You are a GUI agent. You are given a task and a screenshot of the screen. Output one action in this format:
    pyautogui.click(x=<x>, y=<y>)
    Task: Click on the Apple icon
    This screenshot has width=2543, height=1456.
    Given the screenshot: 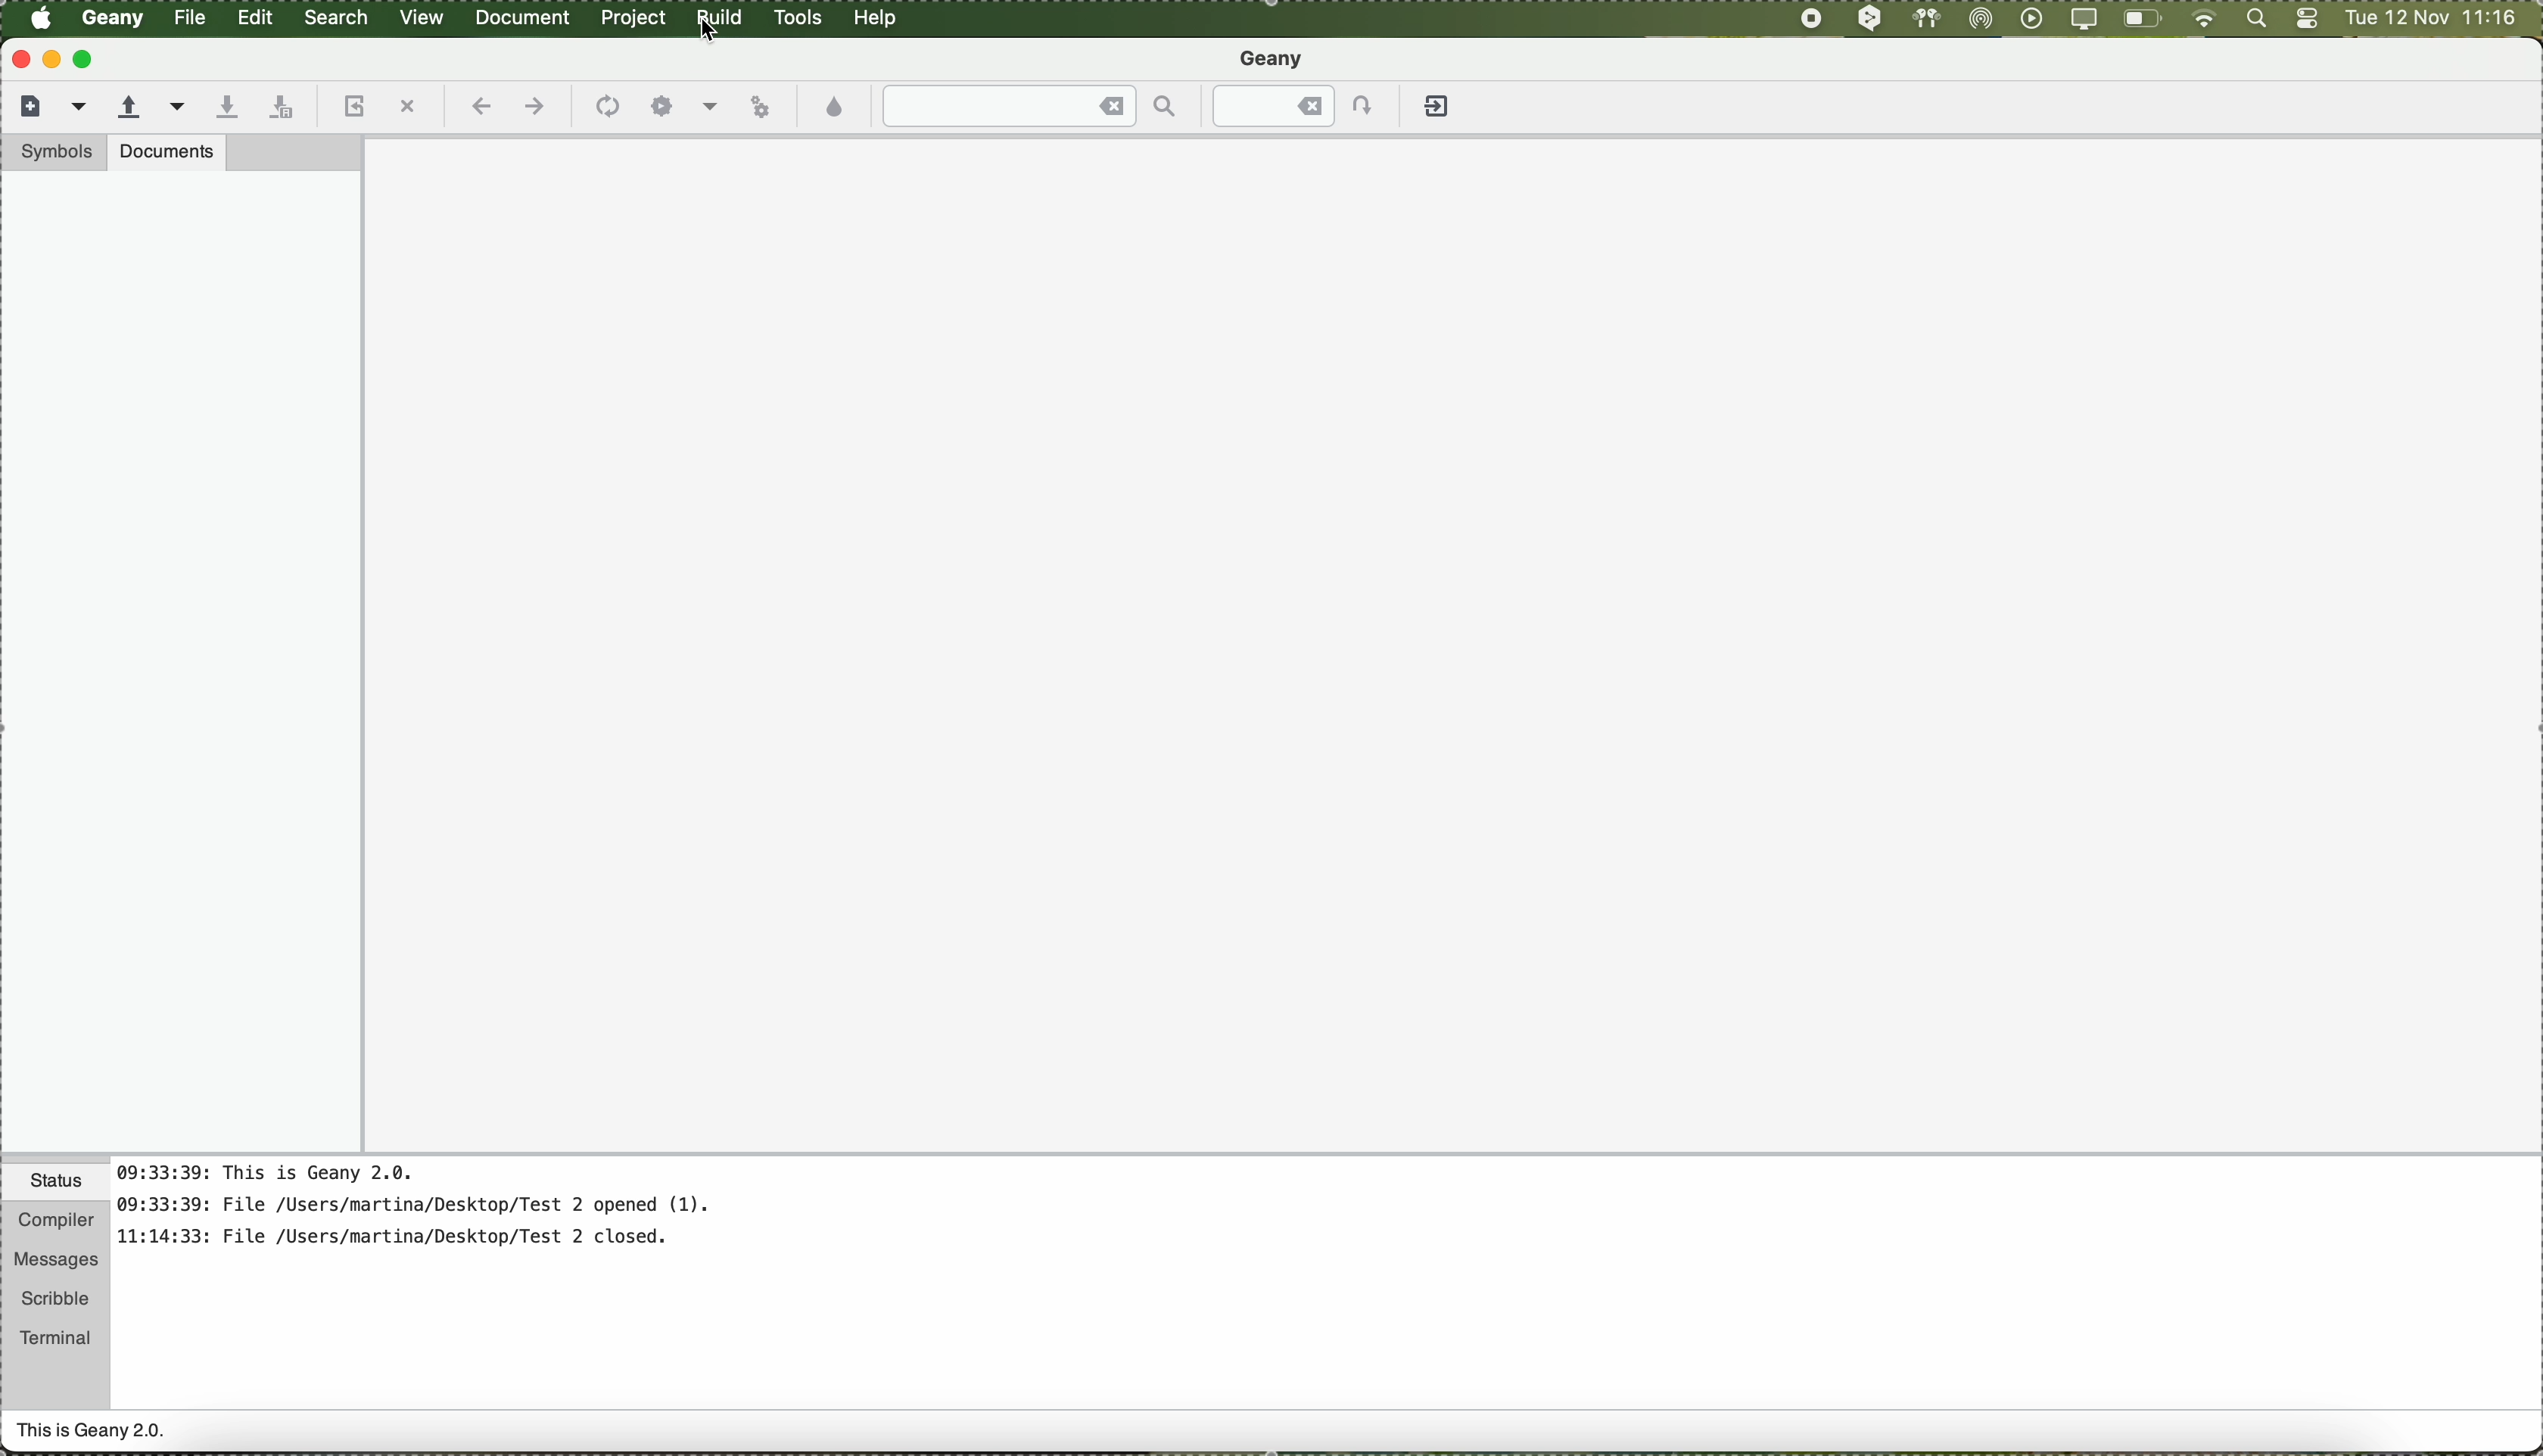 What is the action you would take?
    pyautogui.click(x=41, y=18)
    